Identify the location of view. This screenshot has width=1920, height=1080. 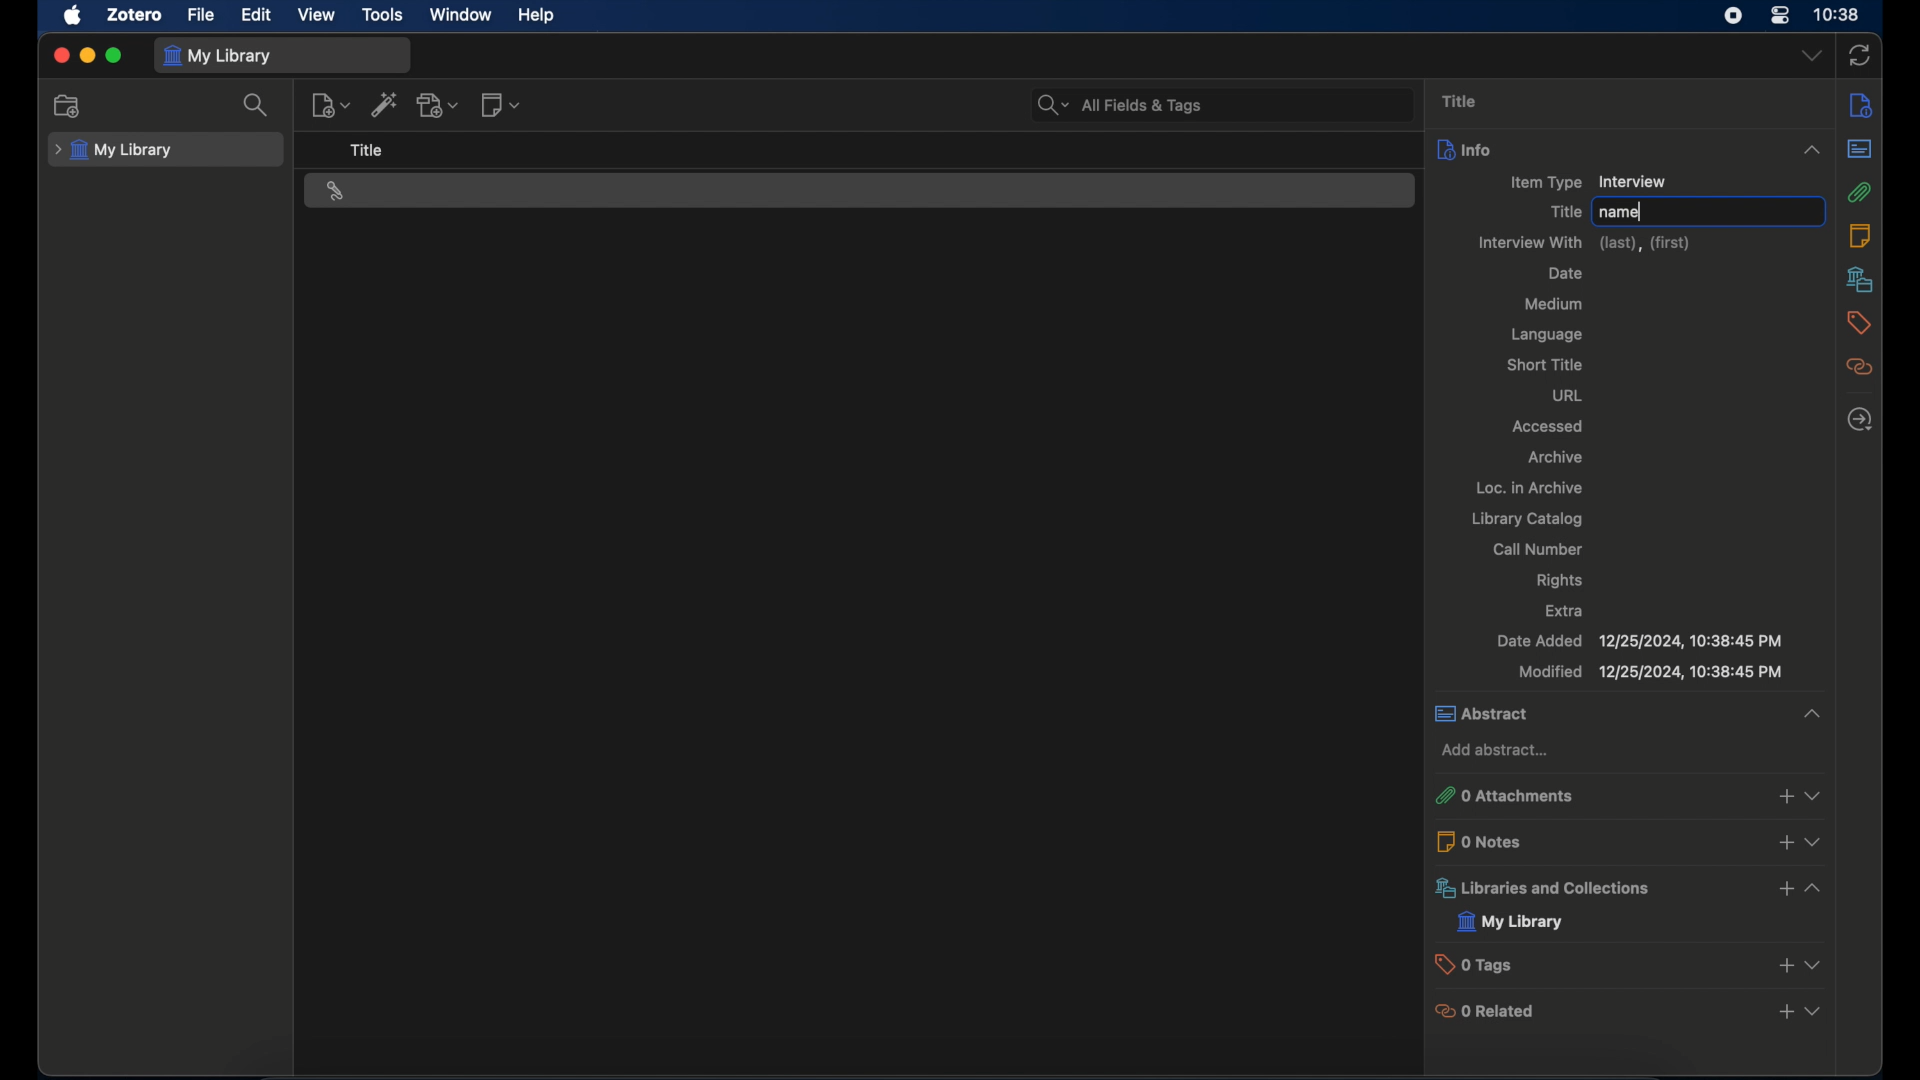
(317, 15).